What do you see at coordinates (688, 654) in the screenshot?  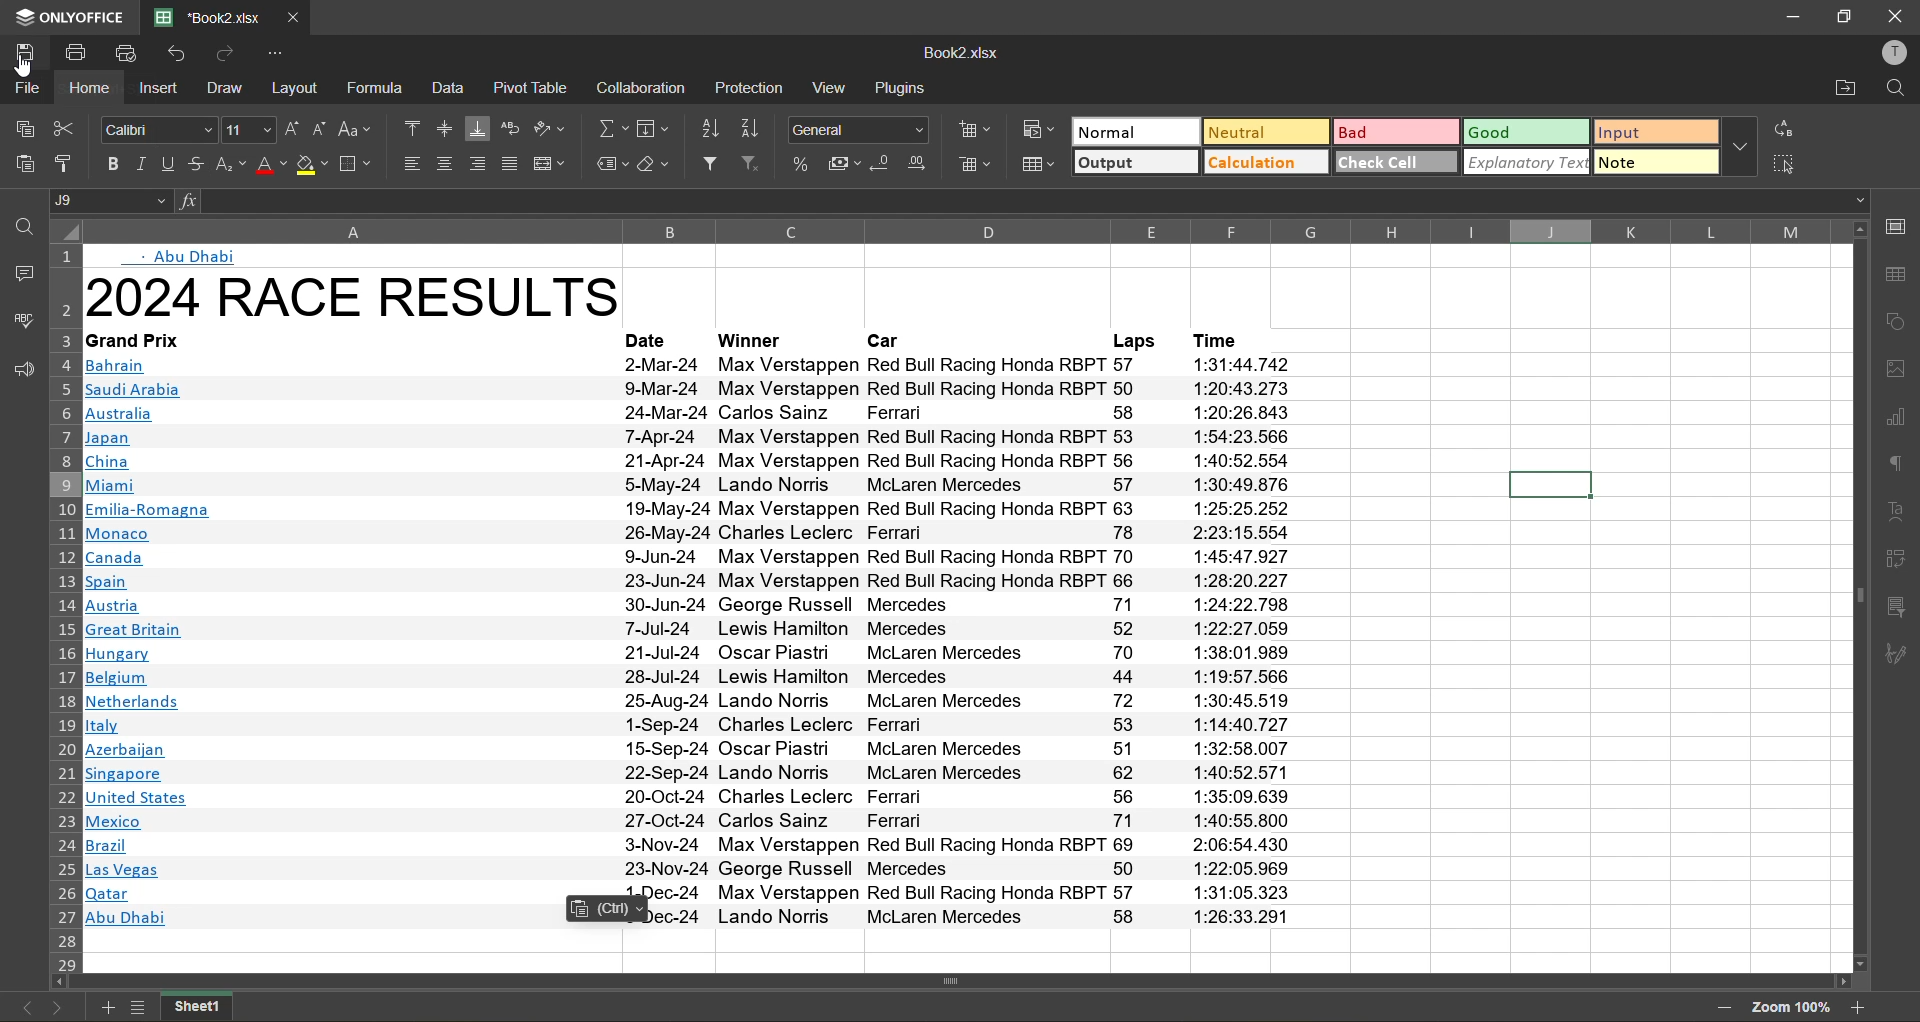 I see `text info` at bounding box center [688, 654].